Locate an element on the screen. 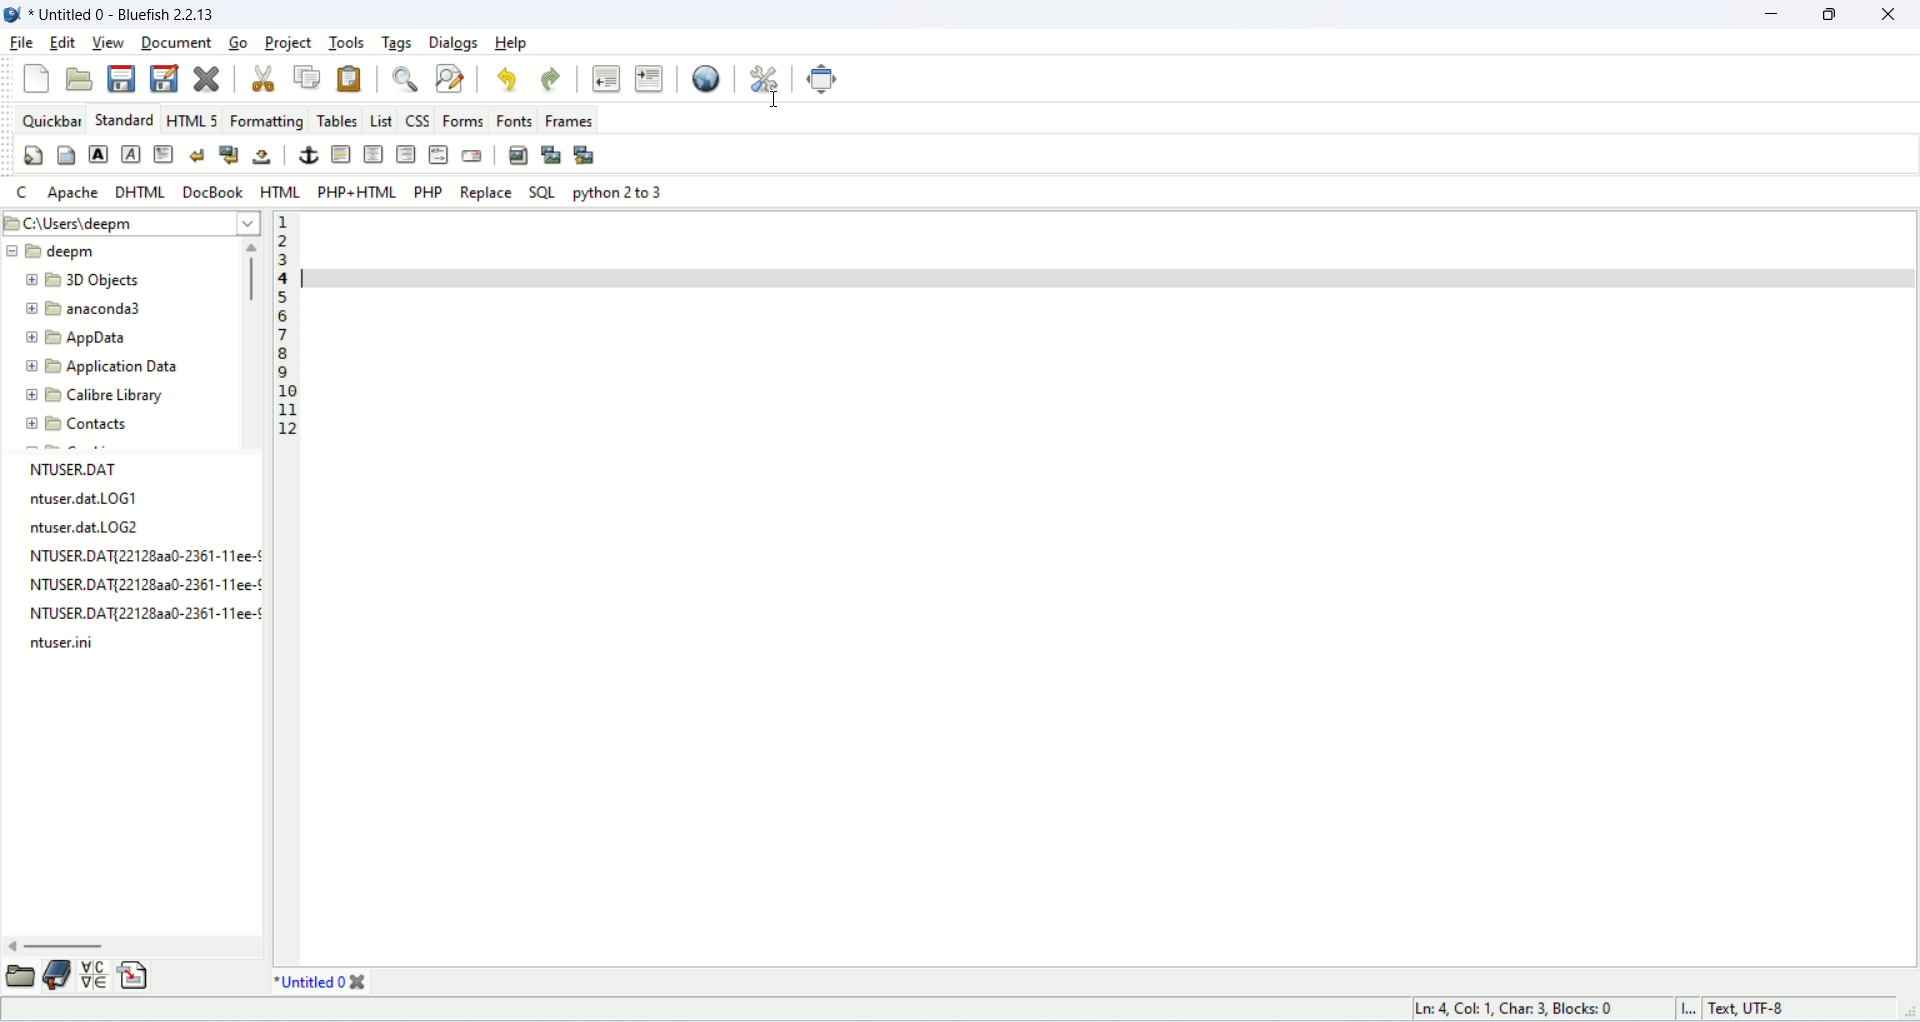 The width and height of the screenshot is (1920, 1022). edit preferences is located at coordinates (766, 79).